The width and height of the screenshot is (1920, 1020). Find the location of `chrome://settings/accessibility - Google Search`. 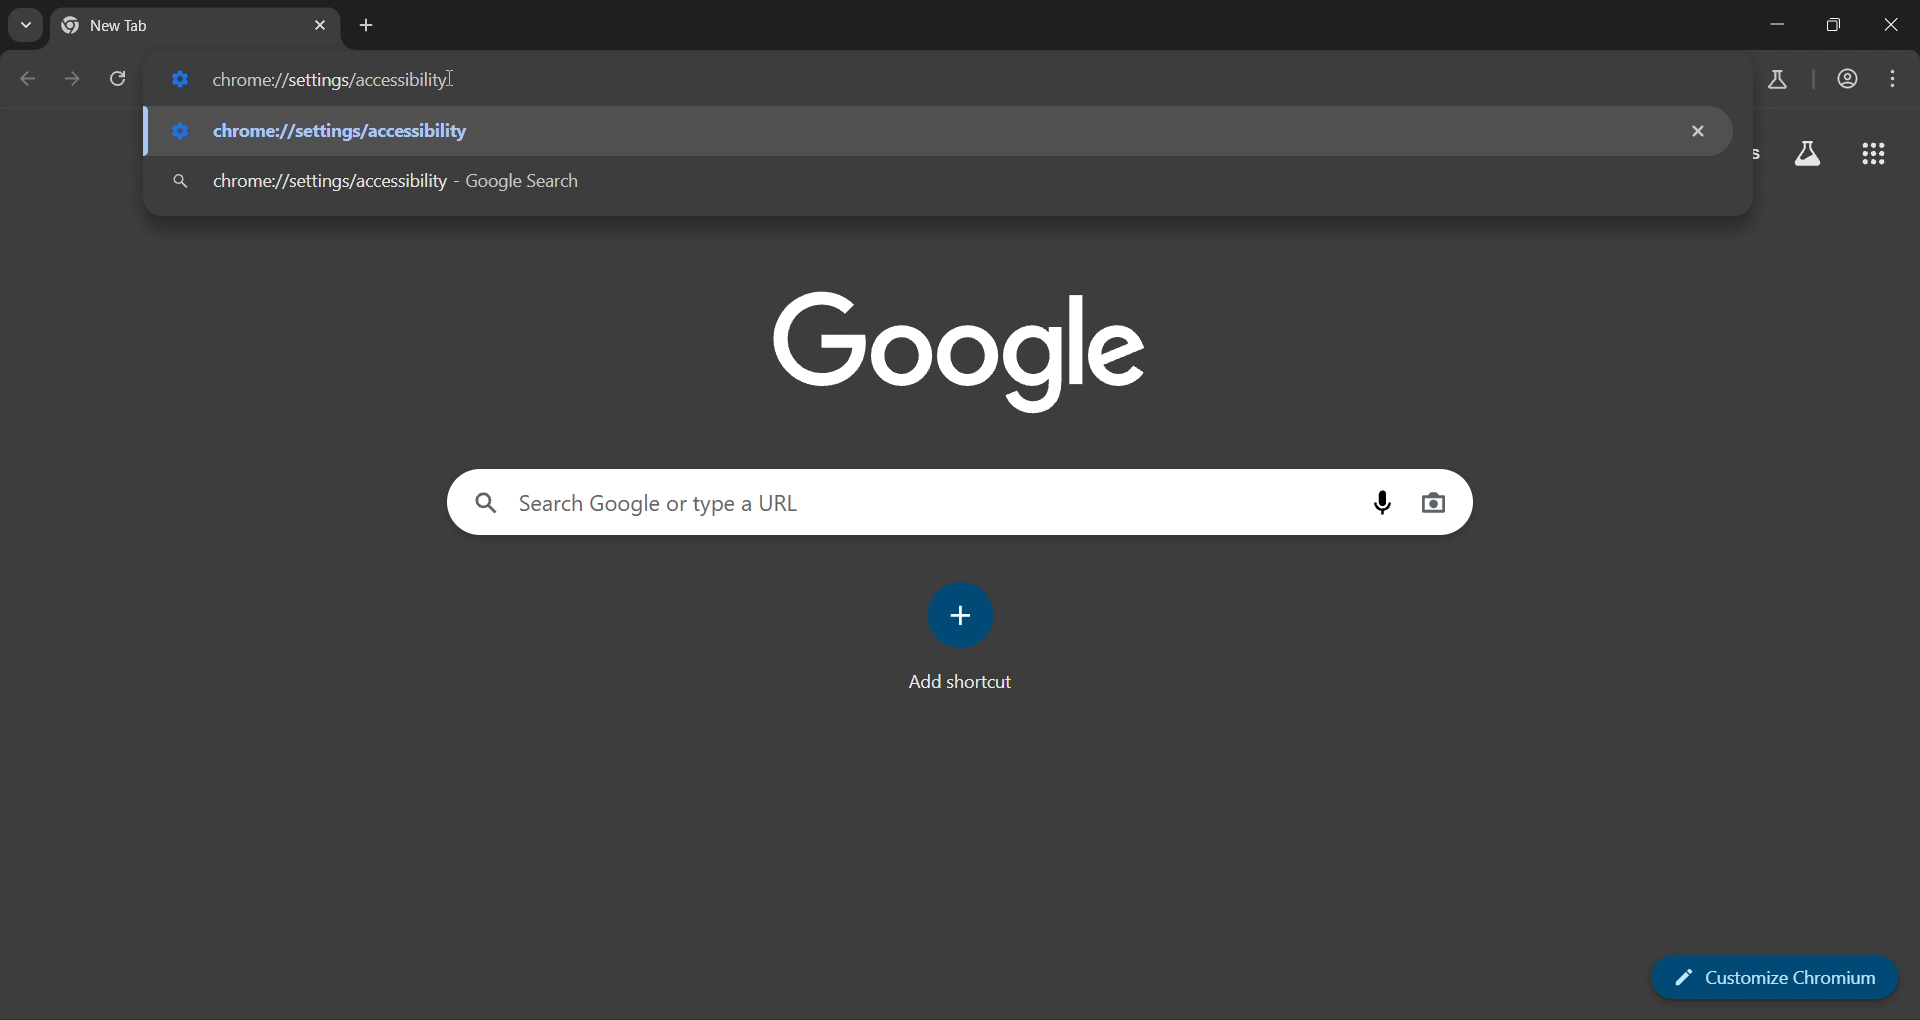

chrome://settings/accessibility - Google Search is located at coordinates (380, 182).